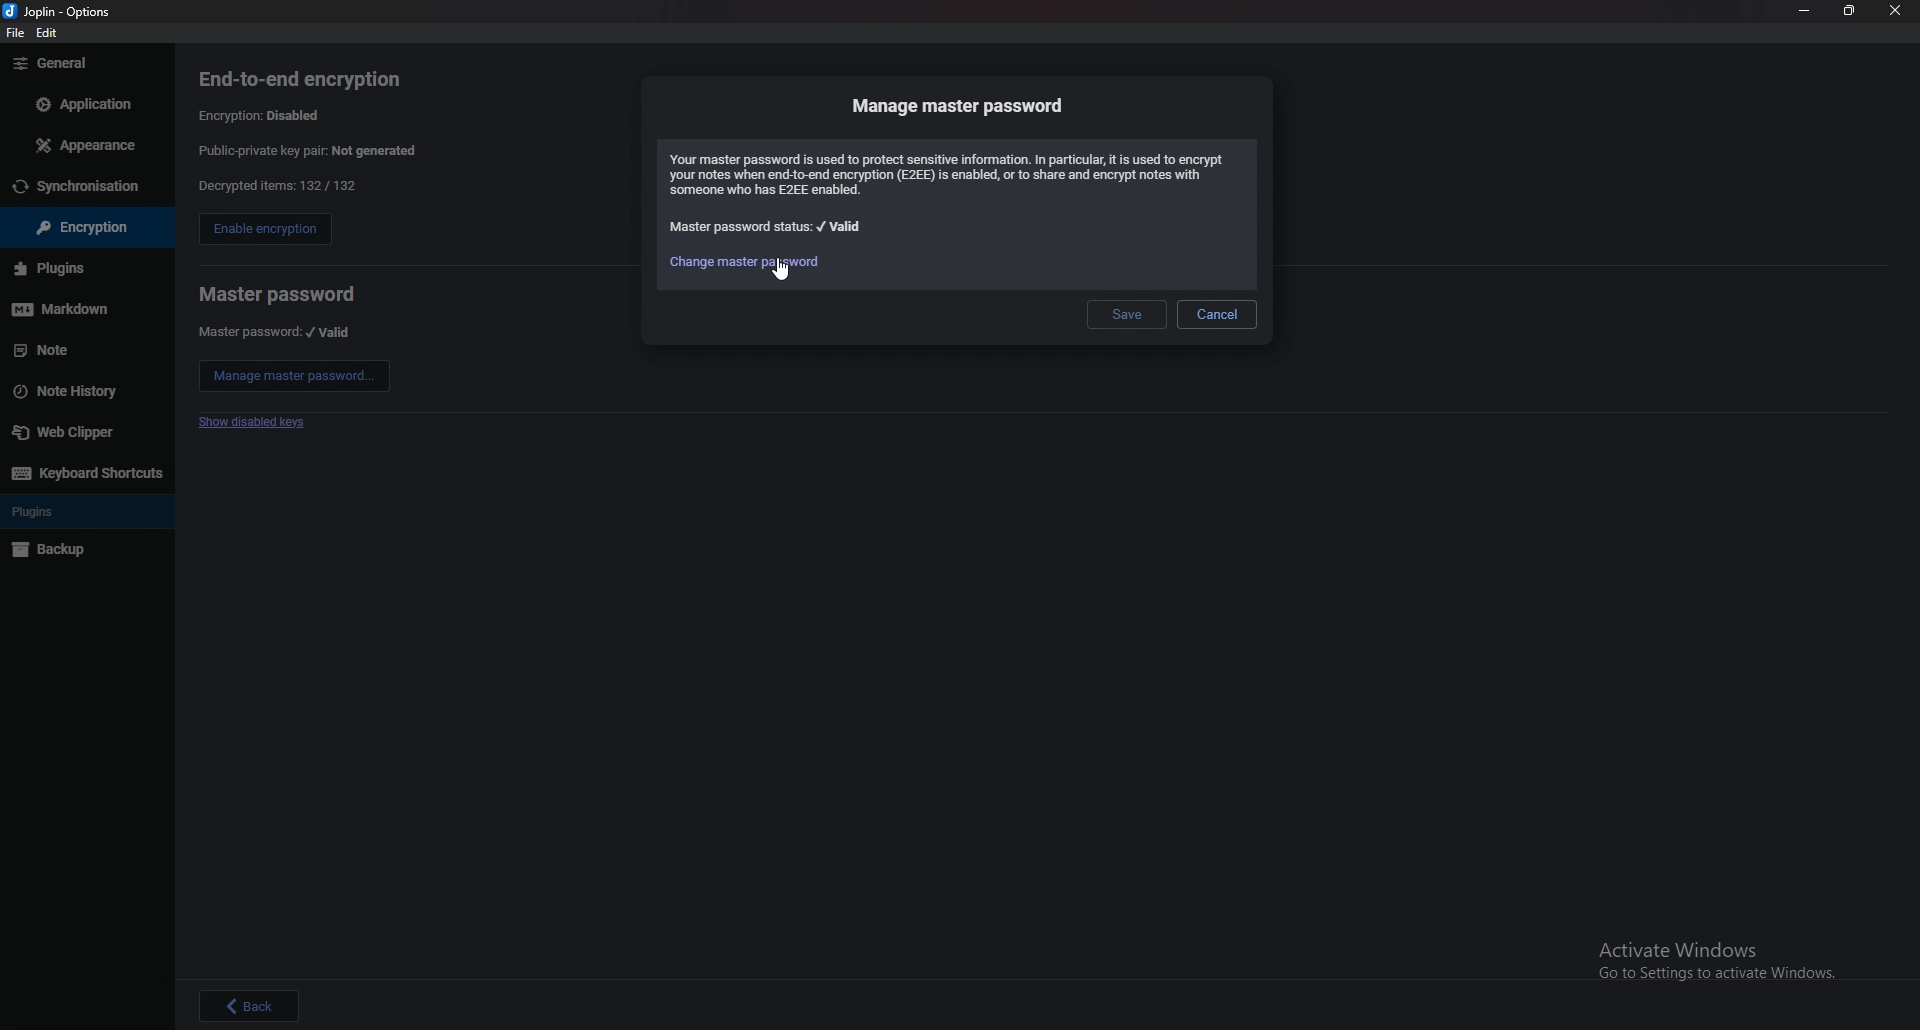 The height and width of the screenshot is (1030, 1920). Describe the element at coordinates (86, 431) in the screenshot. I see `web clipper` at that location.